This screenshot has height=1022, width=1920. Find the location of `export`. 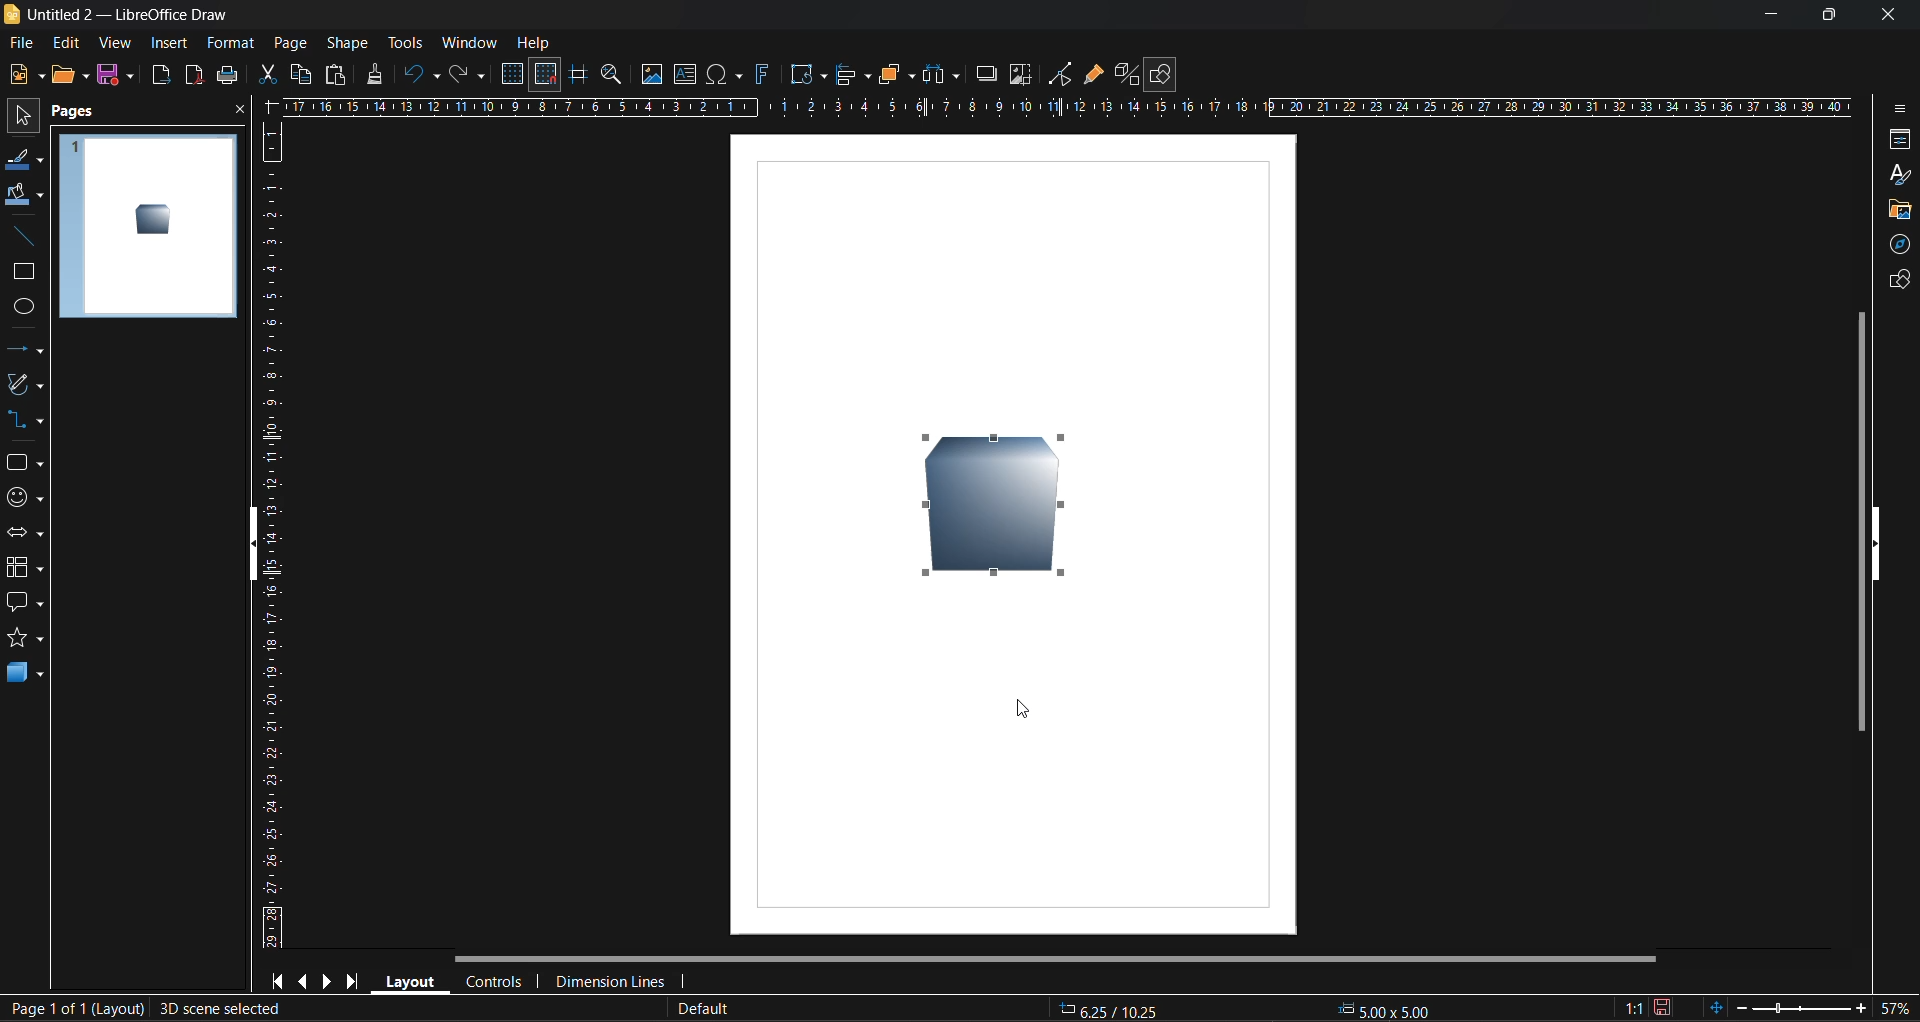

export is located at coordinates (163, 77).